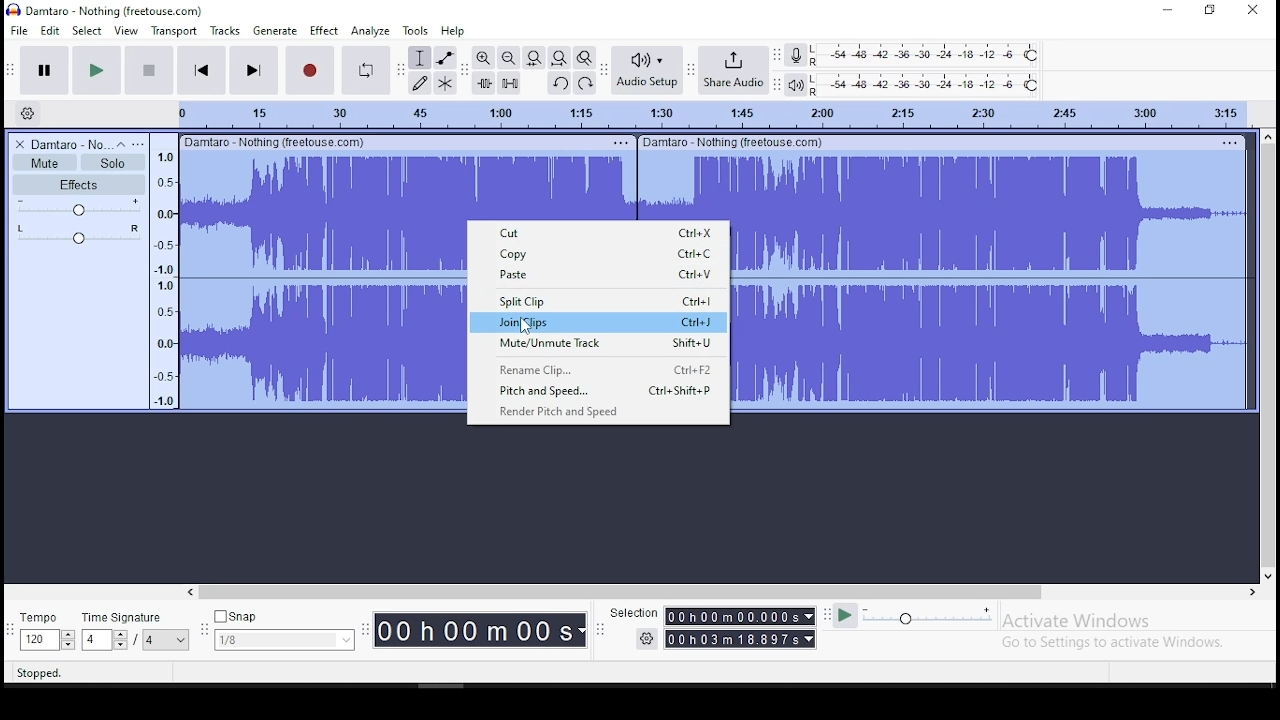 This screenshot has height=720, width=1280. Describe the element at coordinates (77, 236) in the screenshot. I see `pan` at that location.